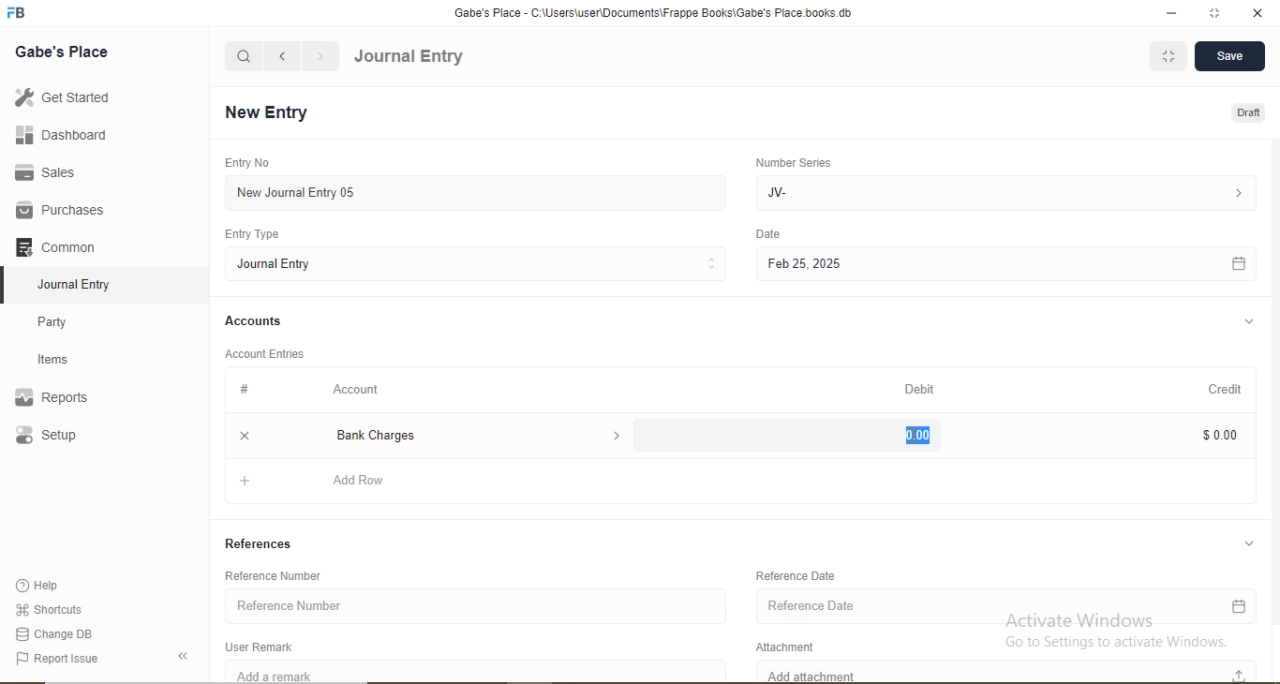 This screenshot has width=1280, height=684. Describe the element at coordinates (60, 245) in the screenshot. I see `Common` at that location.